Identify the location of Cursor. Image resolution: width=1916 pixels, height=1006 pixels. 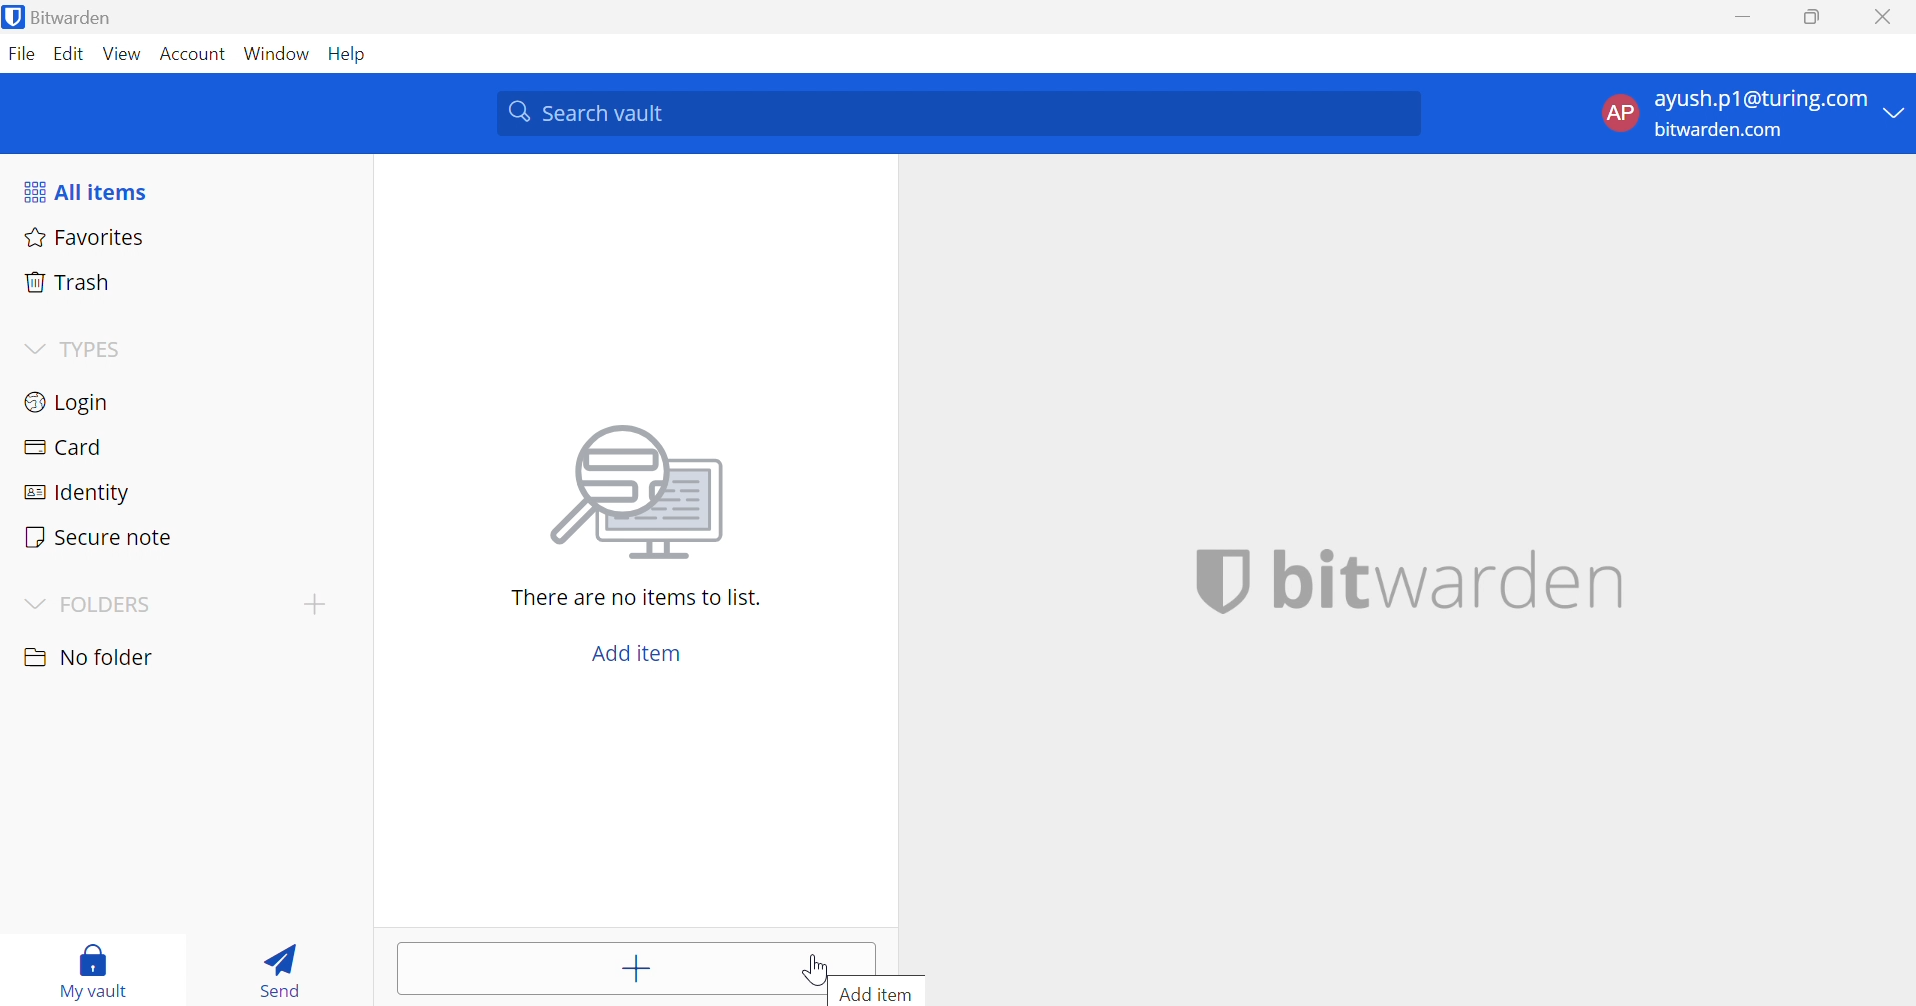
(809, 969).